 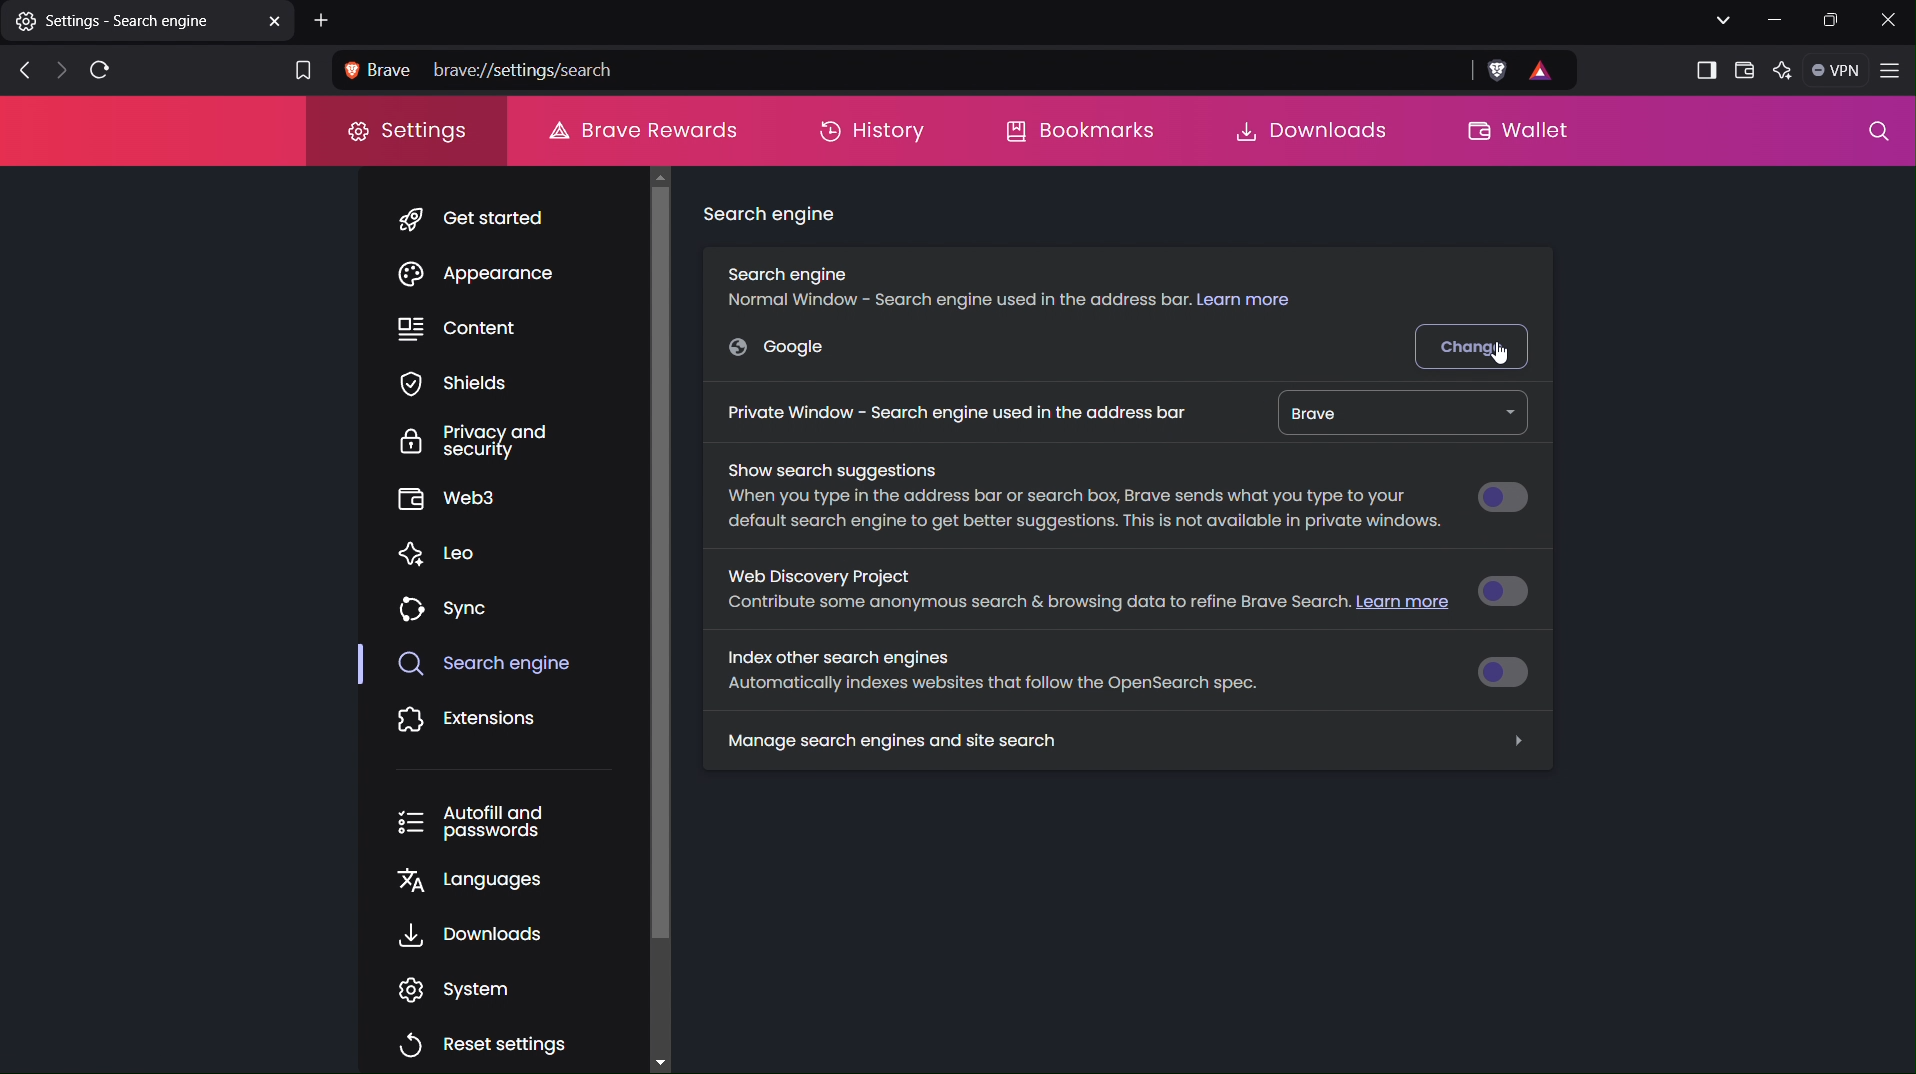 I want to click on Add New Tab, so click(x=324, y=21).